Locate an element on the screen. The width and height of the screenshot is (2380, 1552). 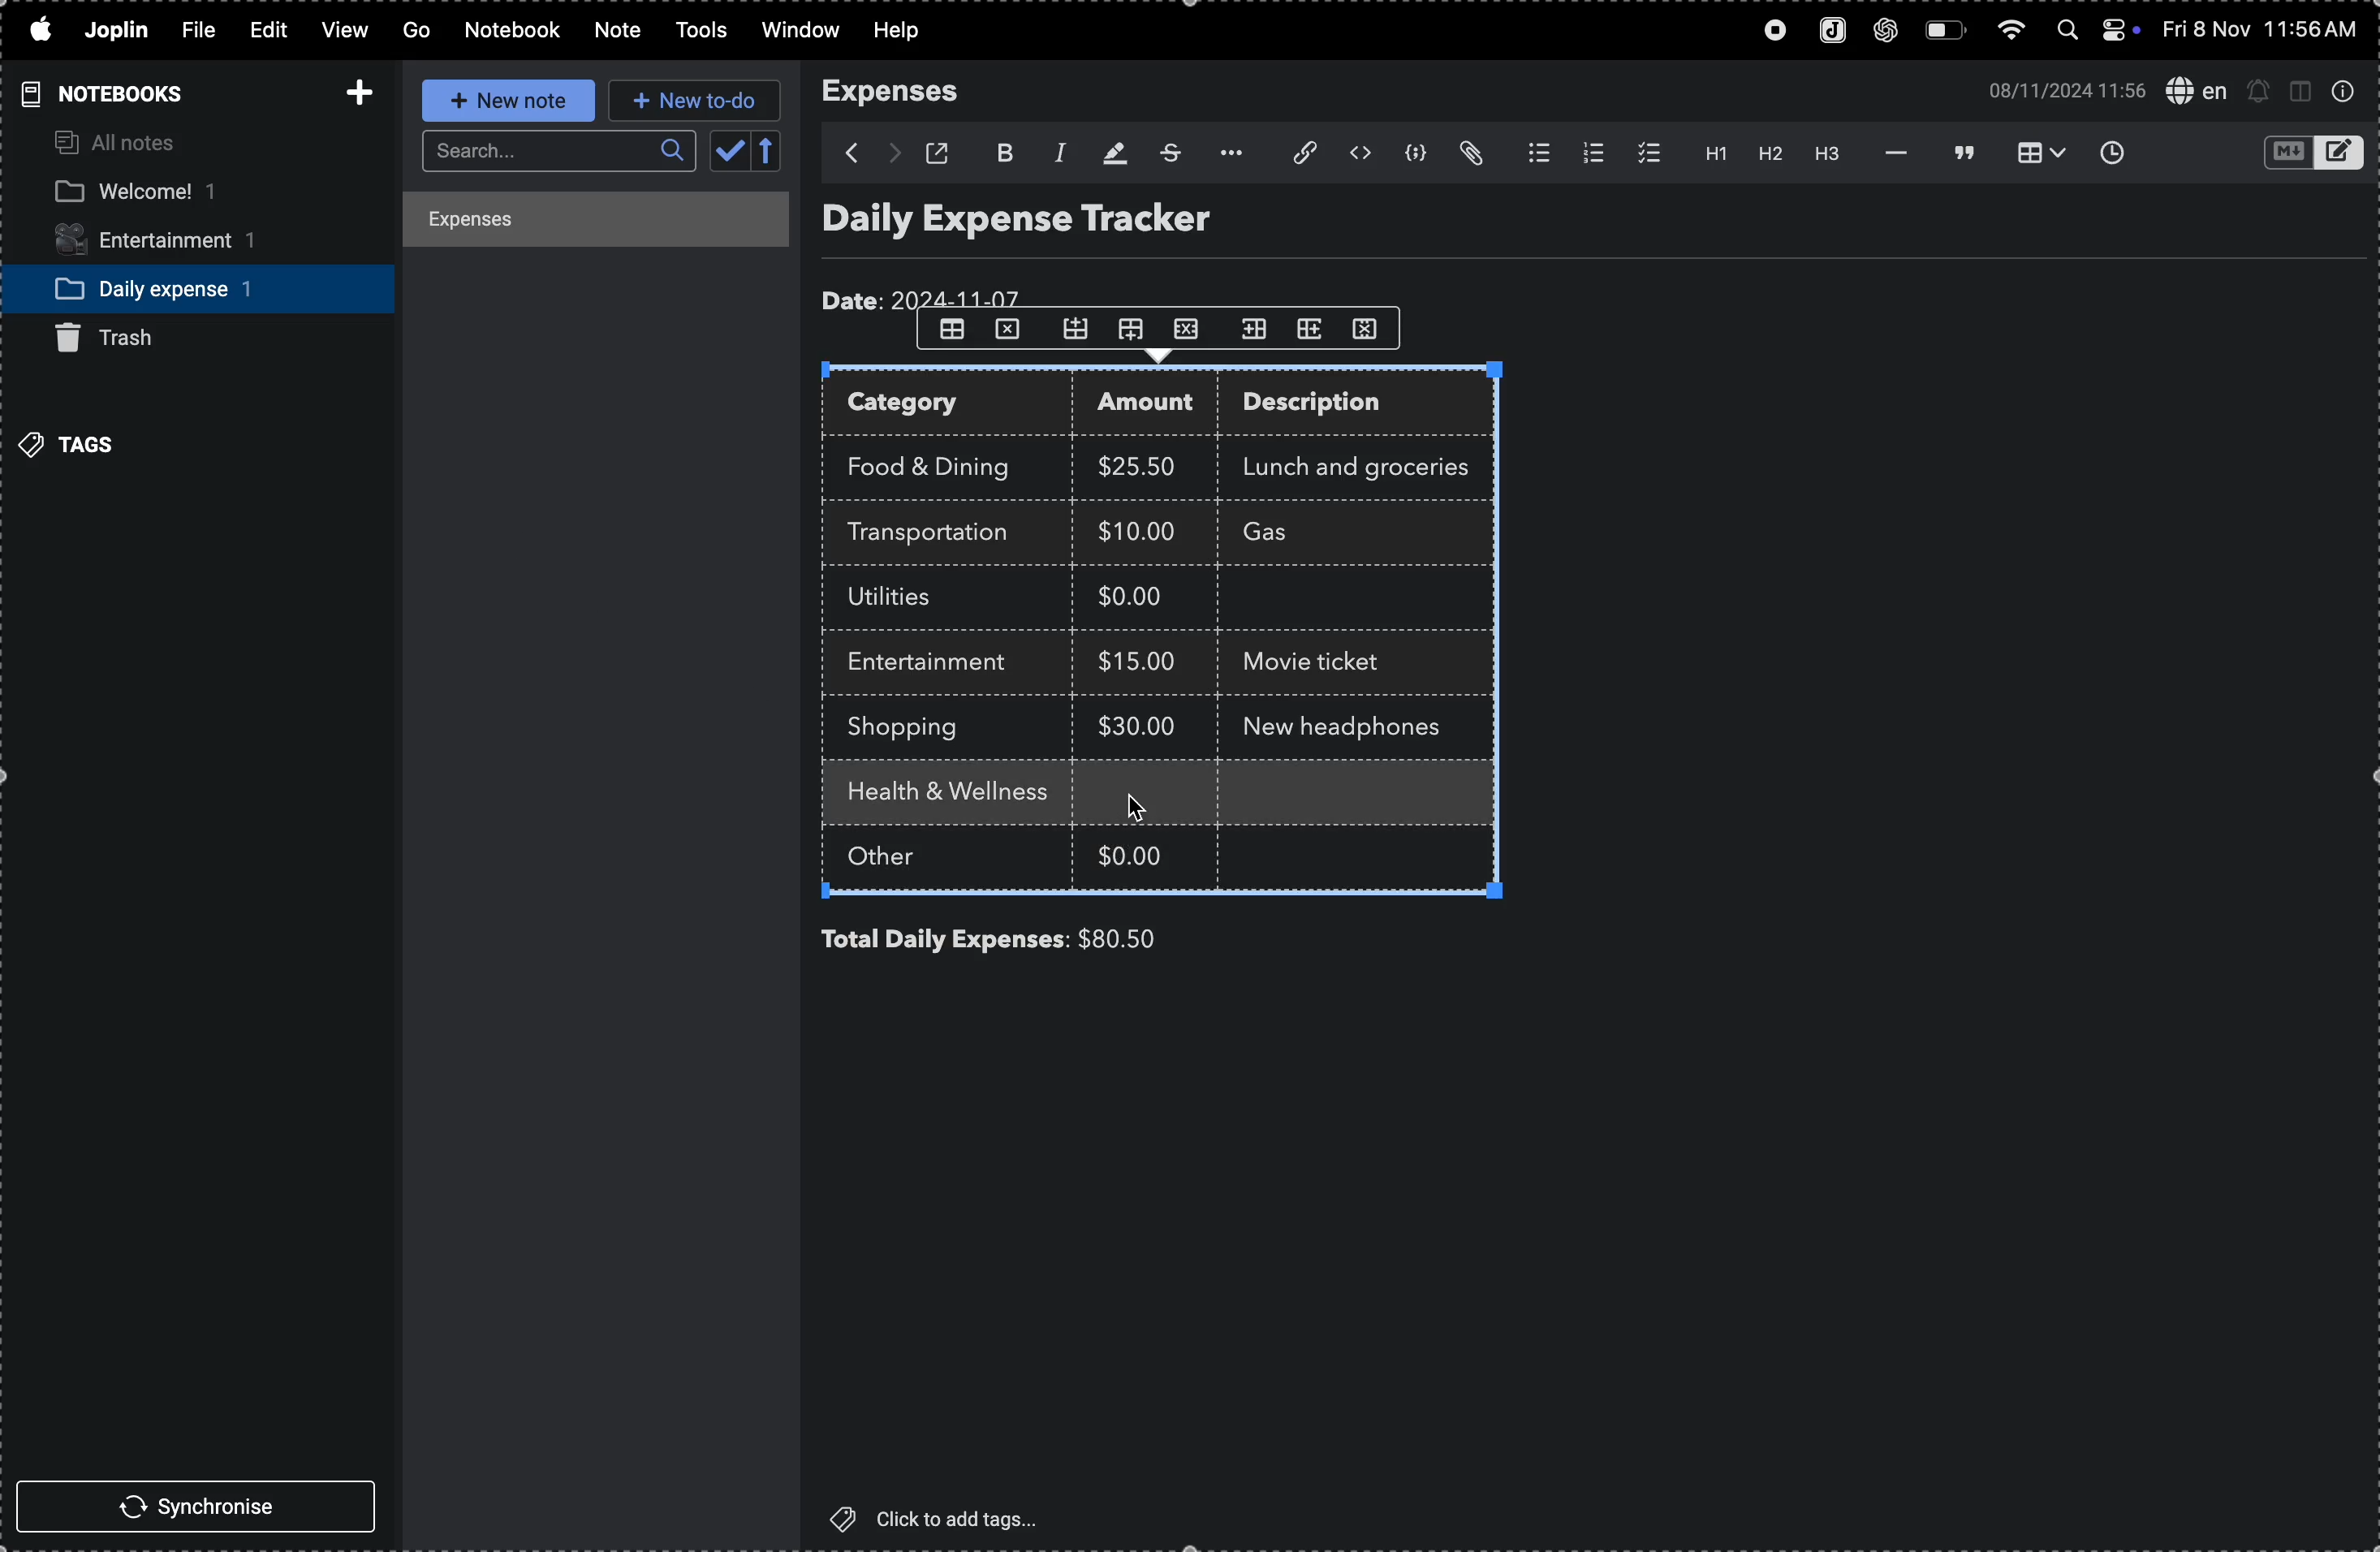
options is located at coordinates (1225, 153).